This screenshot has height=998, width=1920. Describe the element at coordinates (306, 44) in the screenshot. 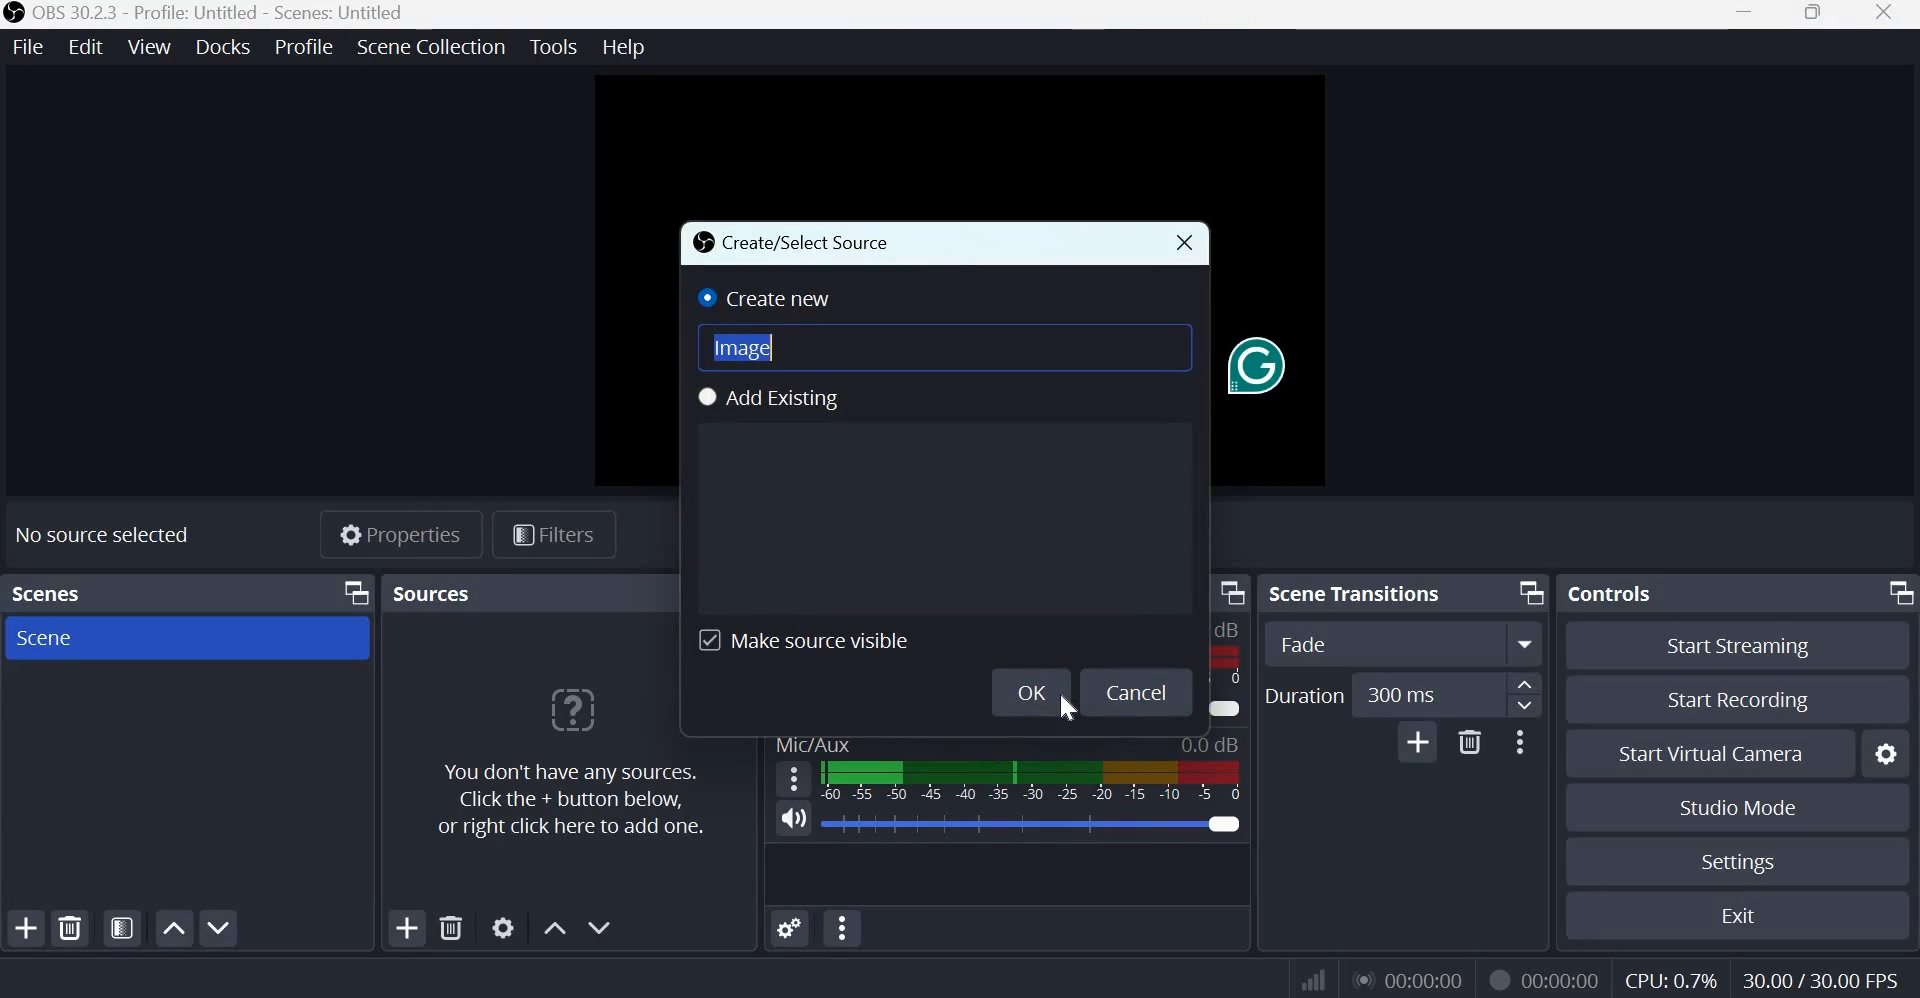

I see `profile` at that location.